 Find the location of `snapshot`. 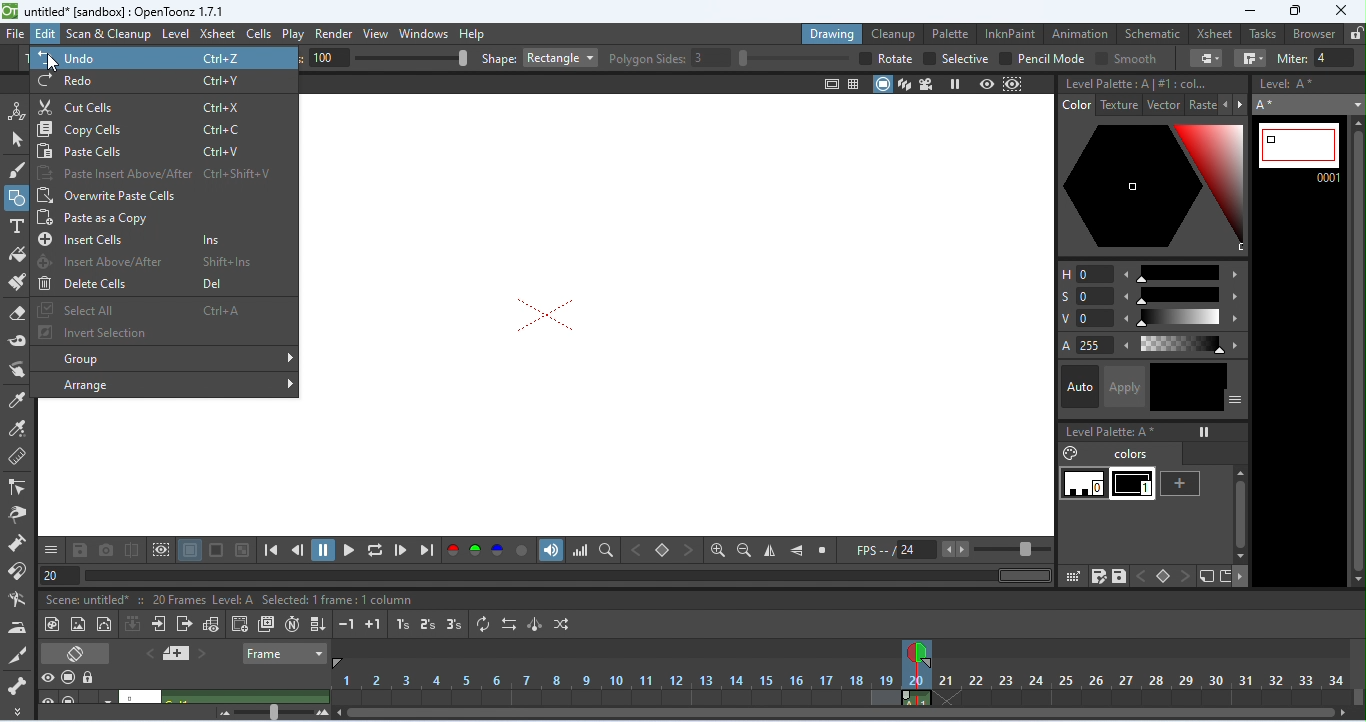

snapshot is located at coordinates (106, 550).